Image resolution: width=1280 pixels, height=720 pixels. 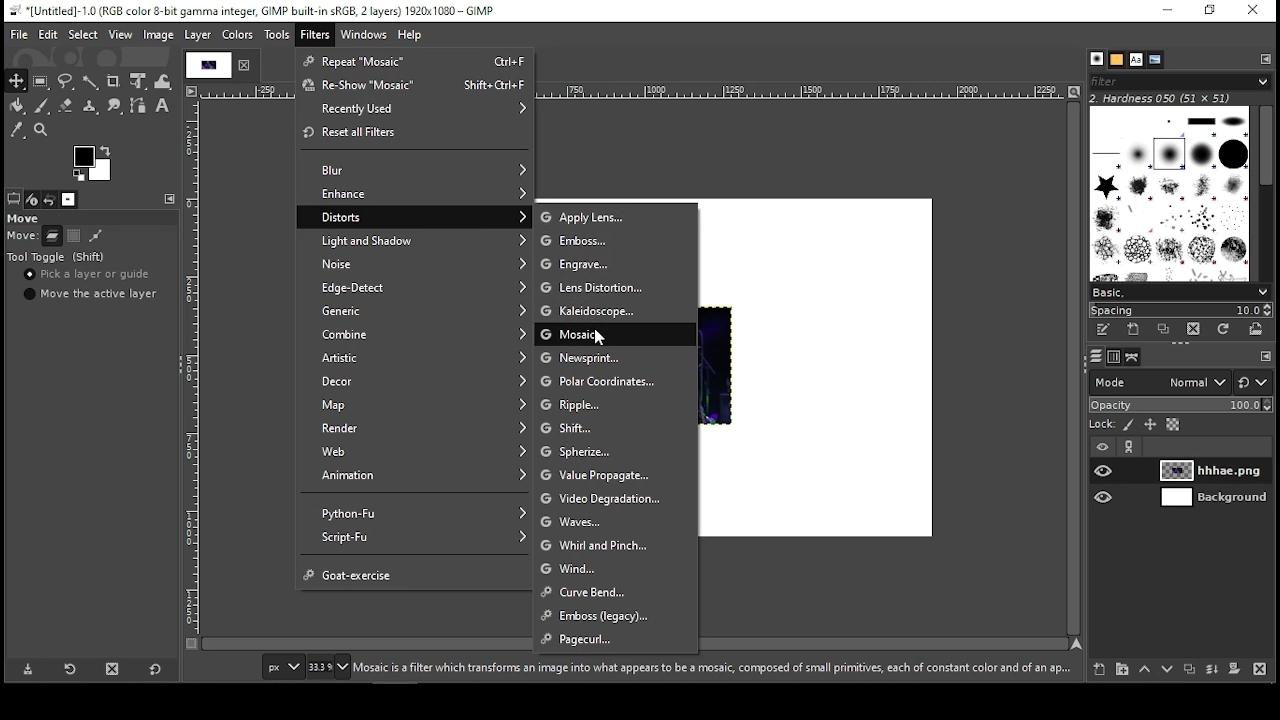 I want to click on emboss, so click(x=616, y=615).